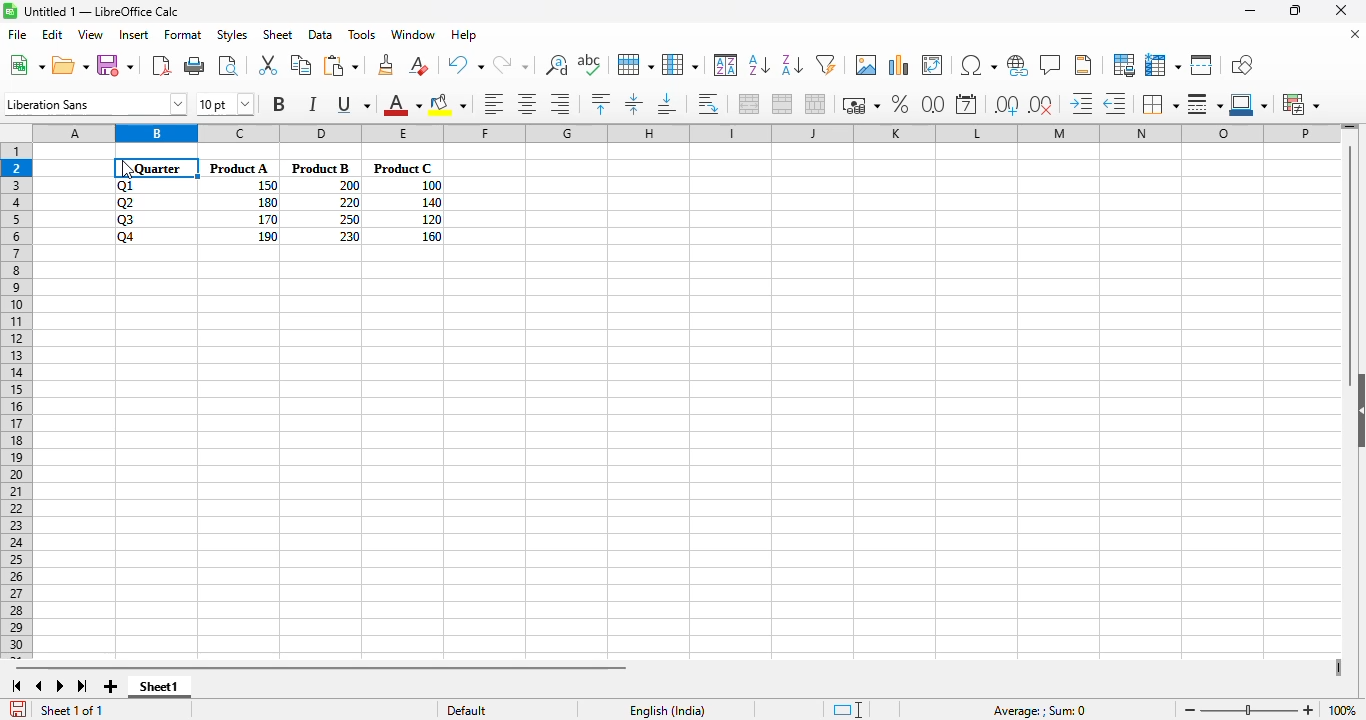  I want to click on sheet, so click(277, 35).